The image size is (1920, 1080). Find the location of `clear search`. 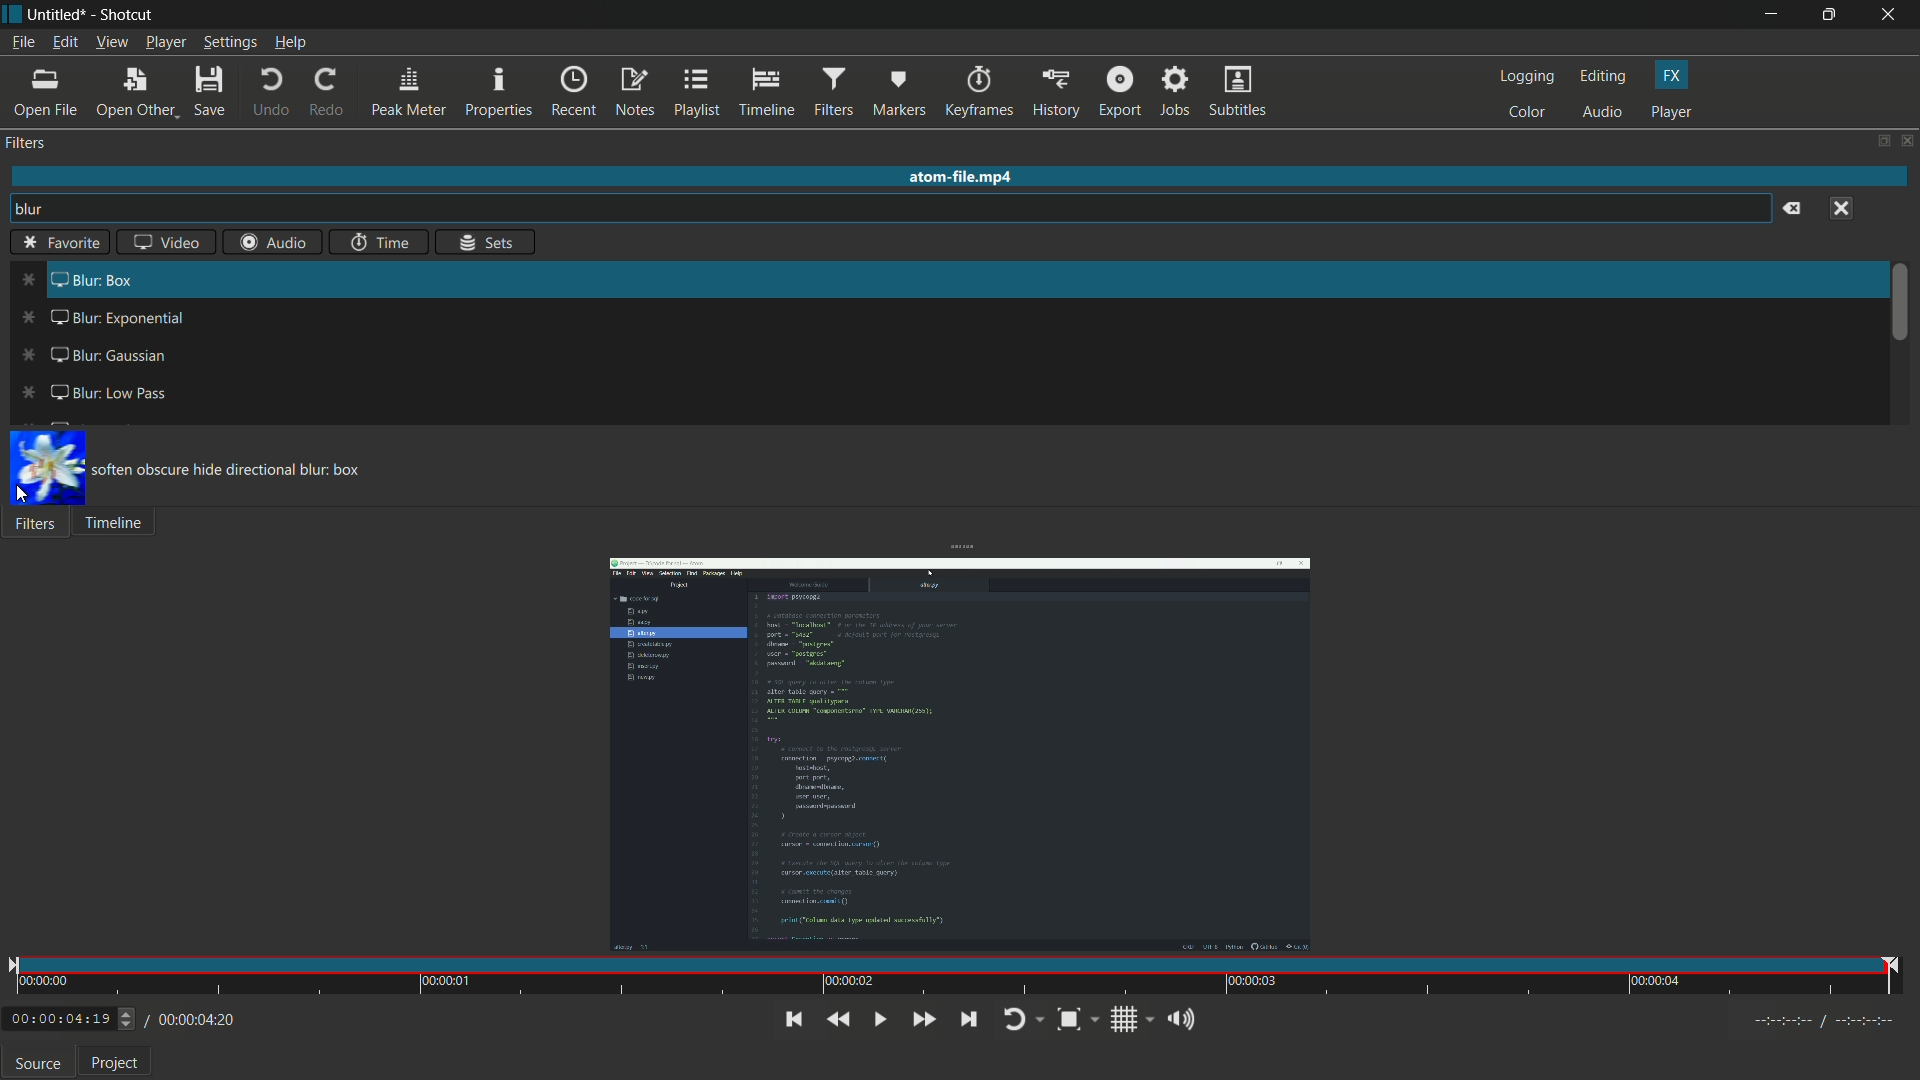

clear search is located at coordinates (1793, 209).